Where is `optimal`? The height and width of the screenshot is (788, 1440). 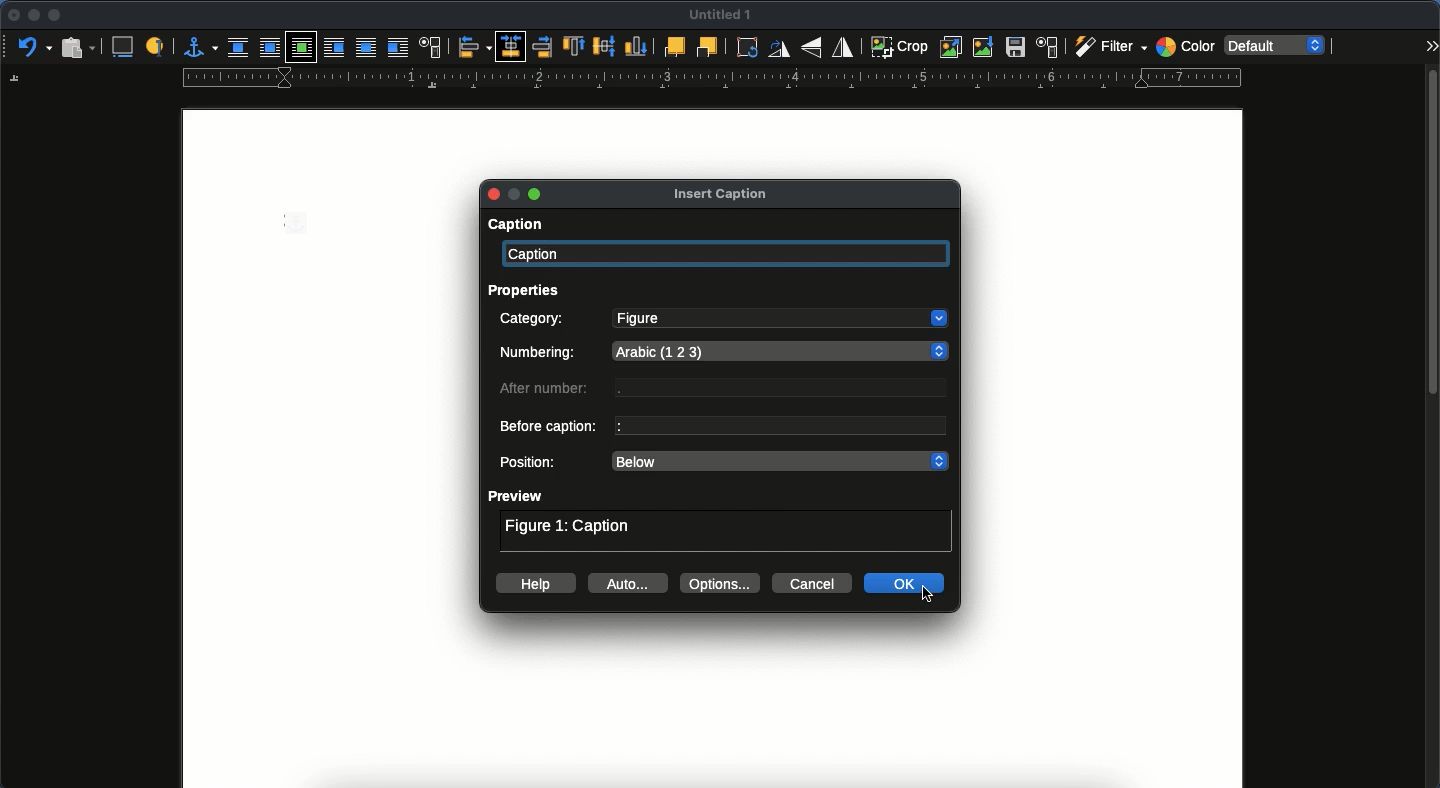
optimal is located at coordinates (302, 46).